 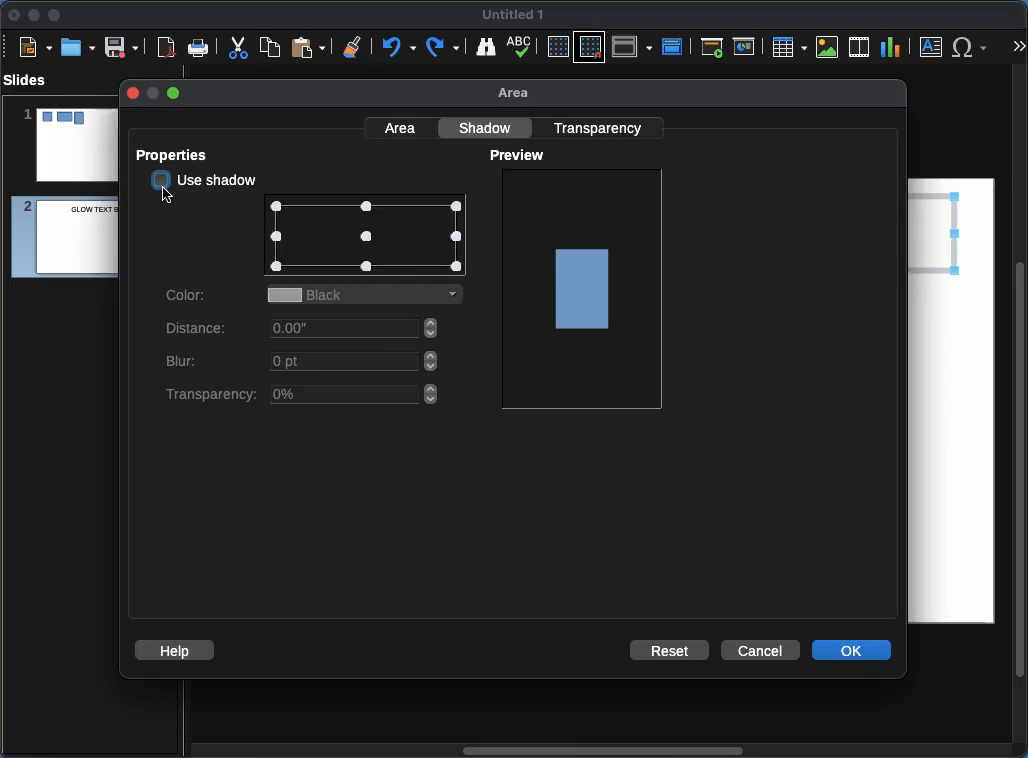 What do you see at coordinates (131, 93) in the screenshot?
I see `close` at bounding box center [131, 93].